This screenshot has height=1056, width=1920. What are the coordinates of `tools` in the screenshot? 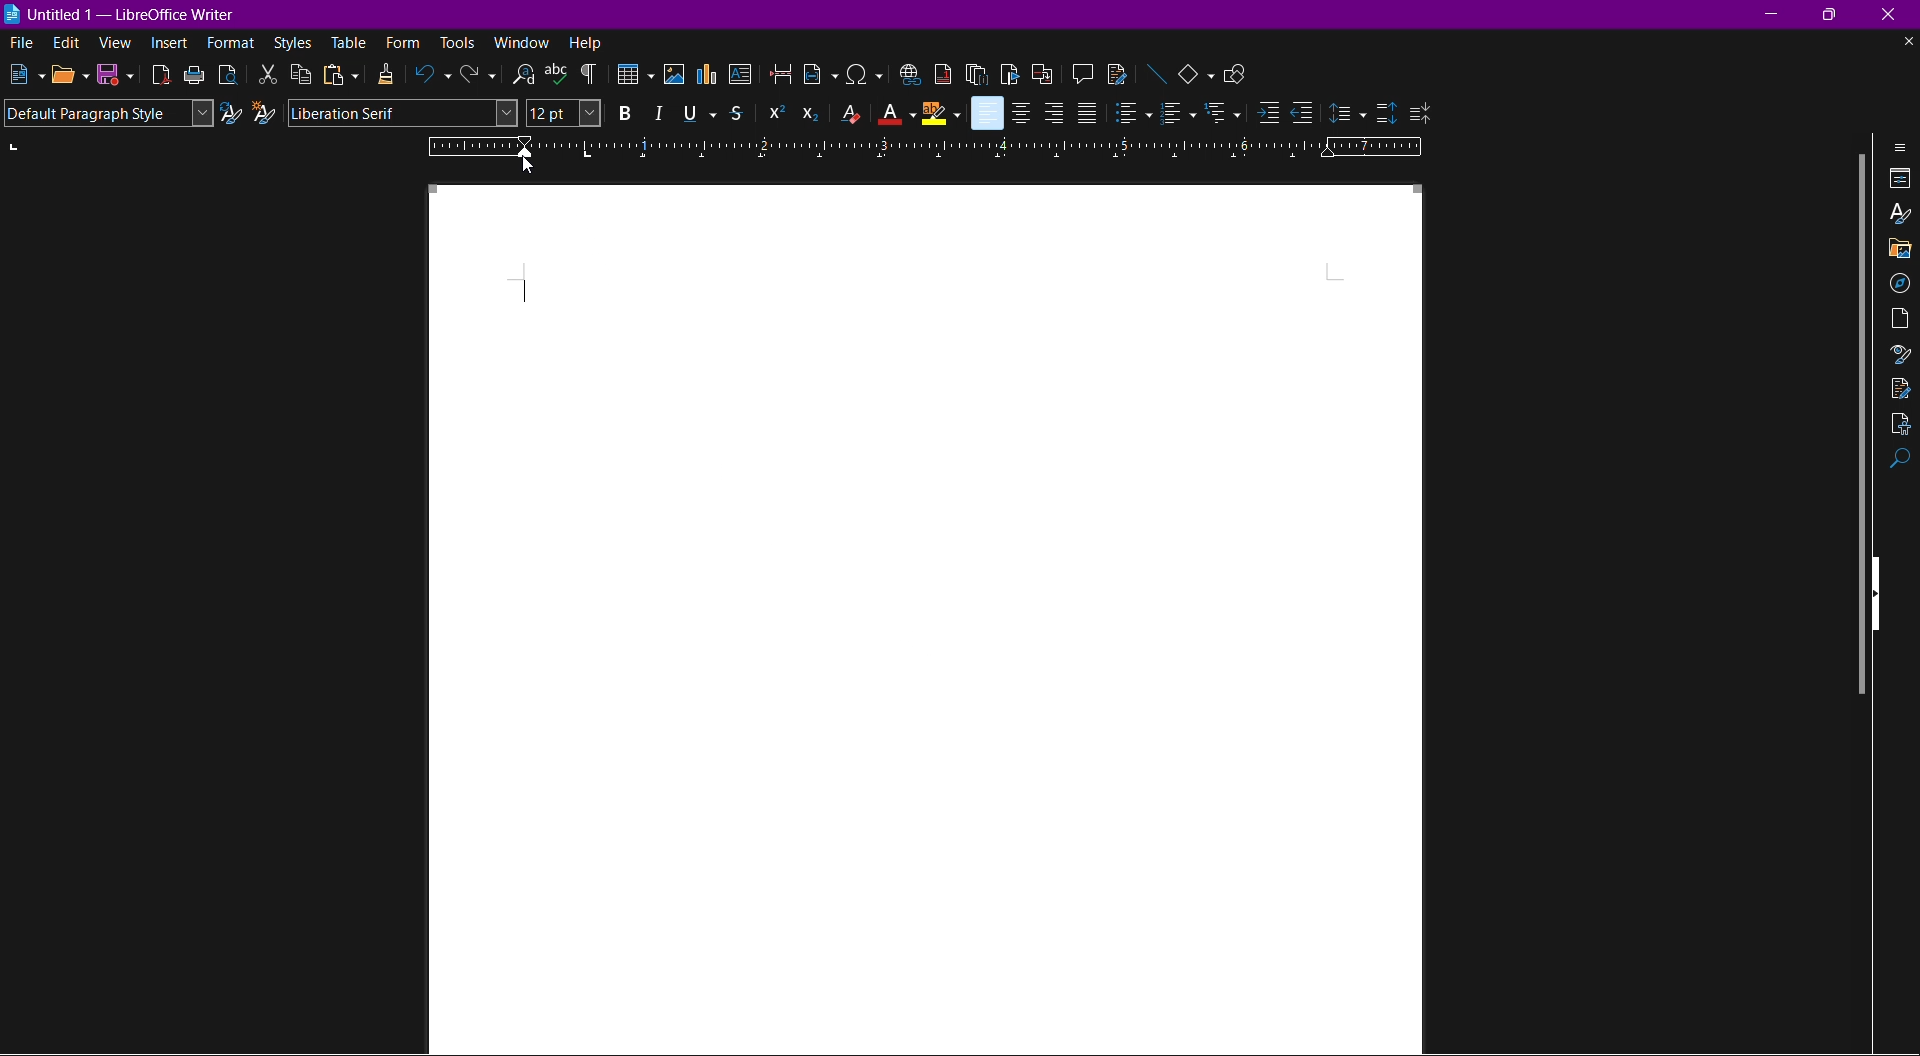 It's located at (458, 43).